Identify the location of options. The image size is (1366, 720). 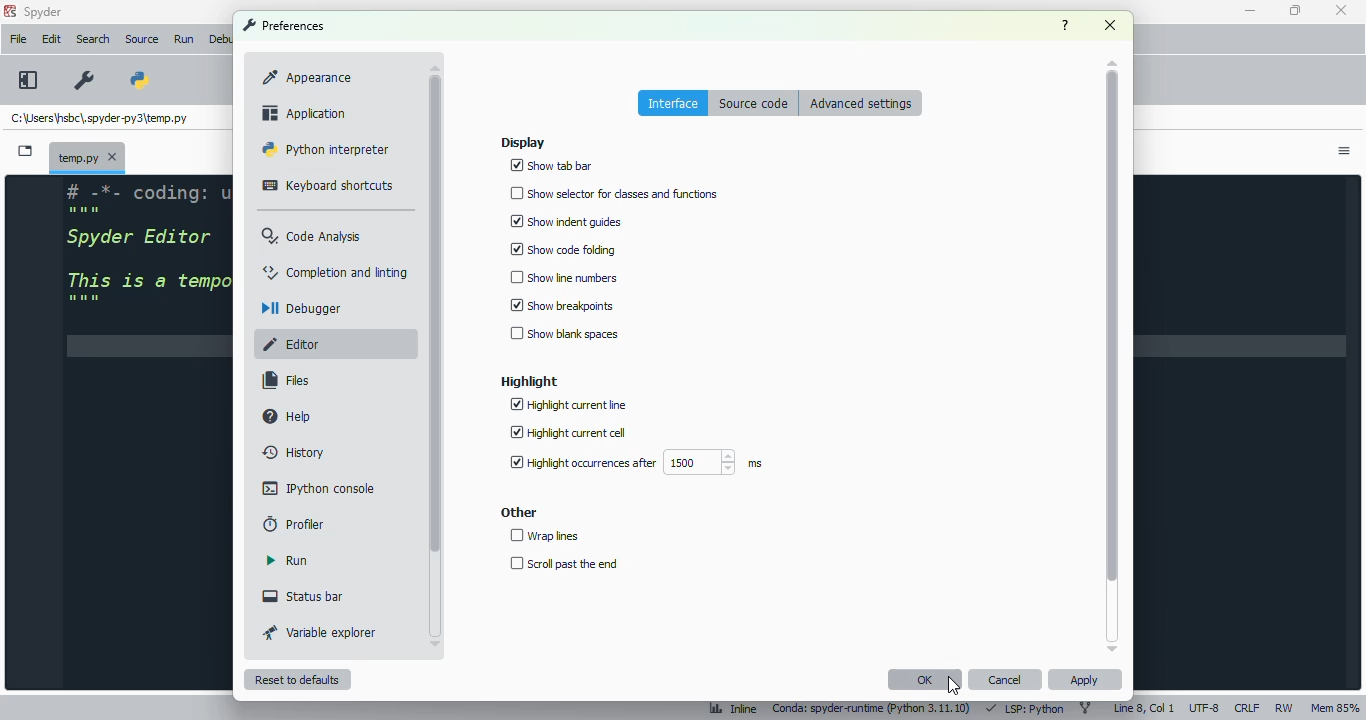
(1345, 152).